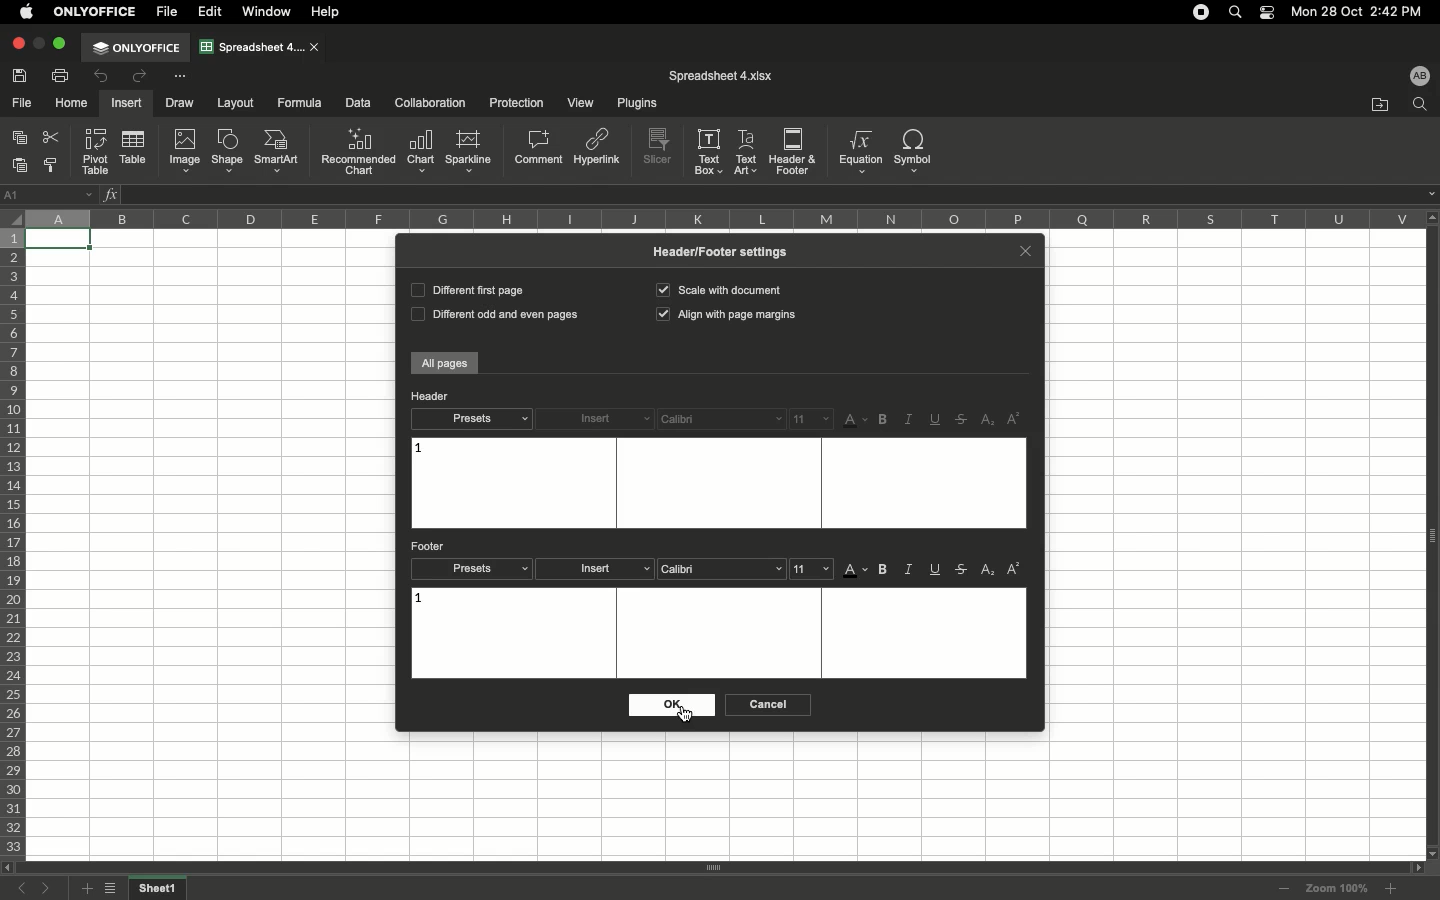  Describe the element at coordinates (227, 152) in the screenshot. I see `Shape` at that location.